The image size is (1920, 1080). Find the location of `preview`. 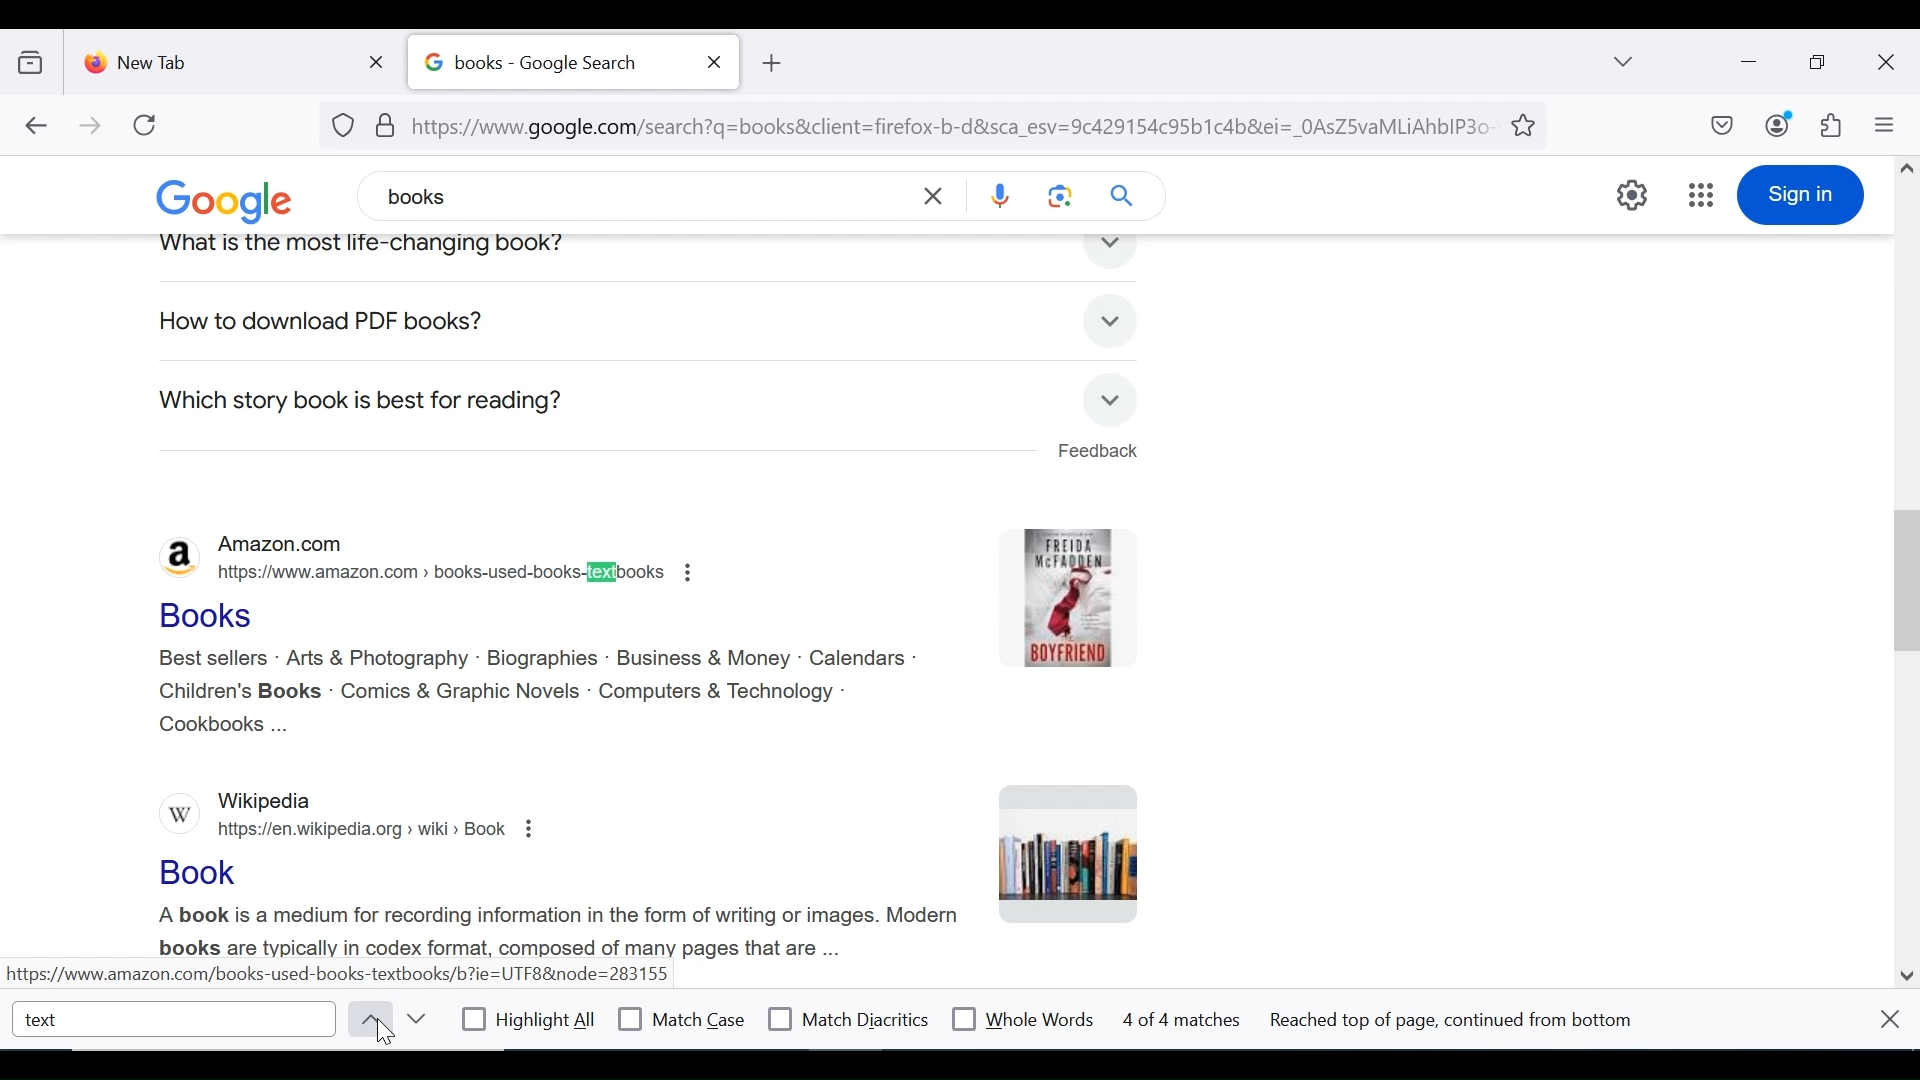

preview is located at coordinates (1073, 853).